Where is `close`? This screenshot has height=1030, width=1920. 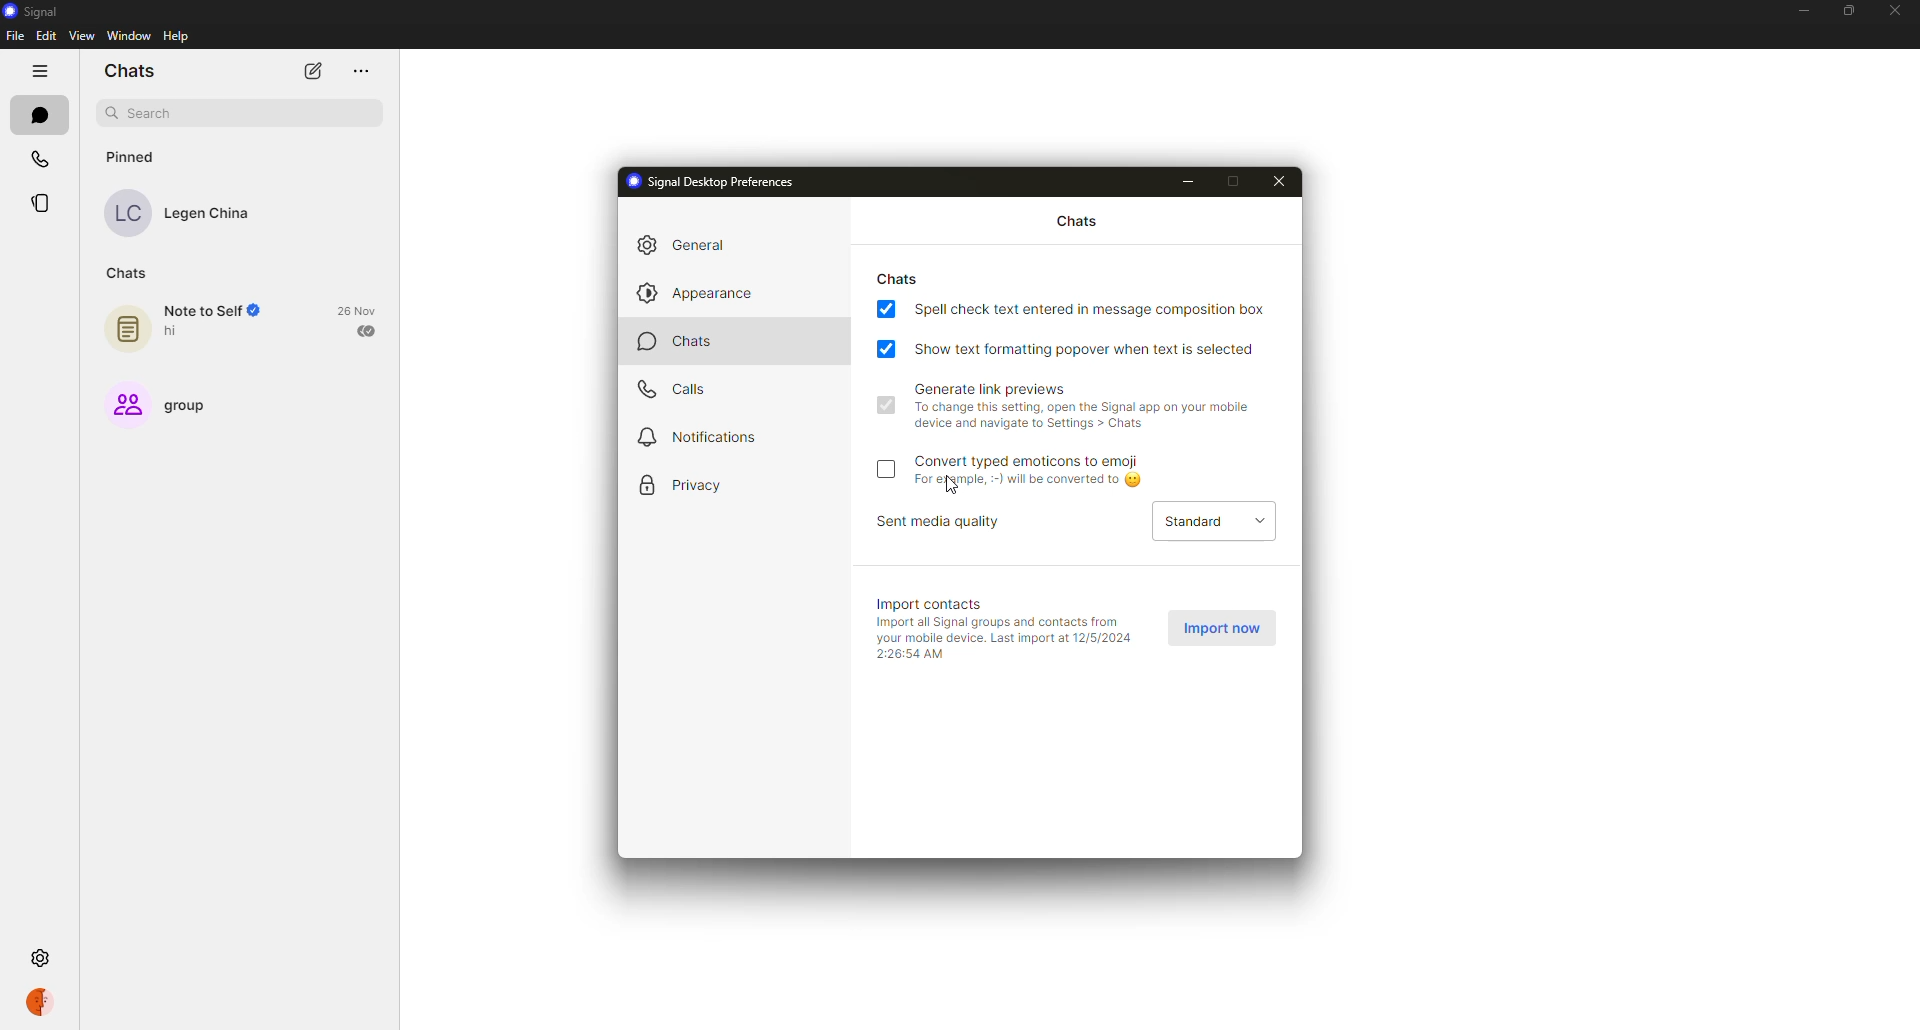
close is located at coordinates (1281, 181).